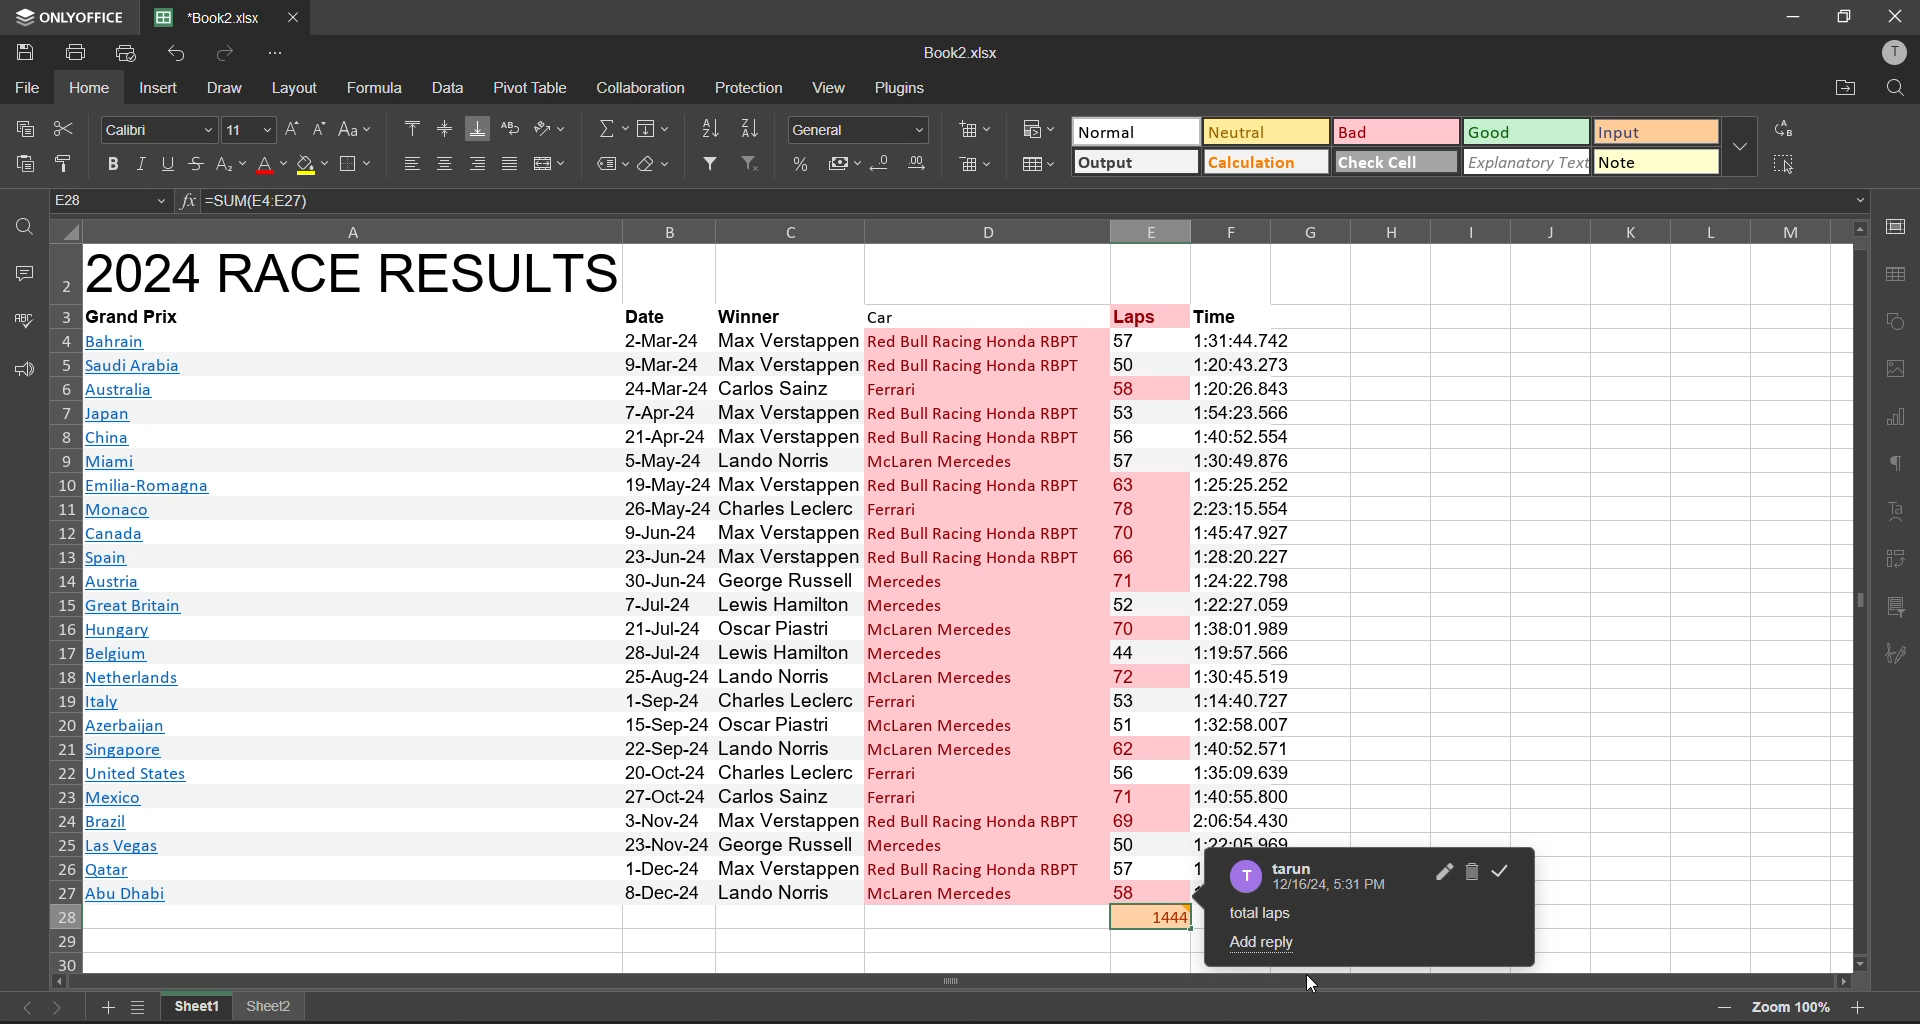 Image resolution: width=1920 pixels, height=1024 pixels. I want to click on avatar, so click(1246, 878).